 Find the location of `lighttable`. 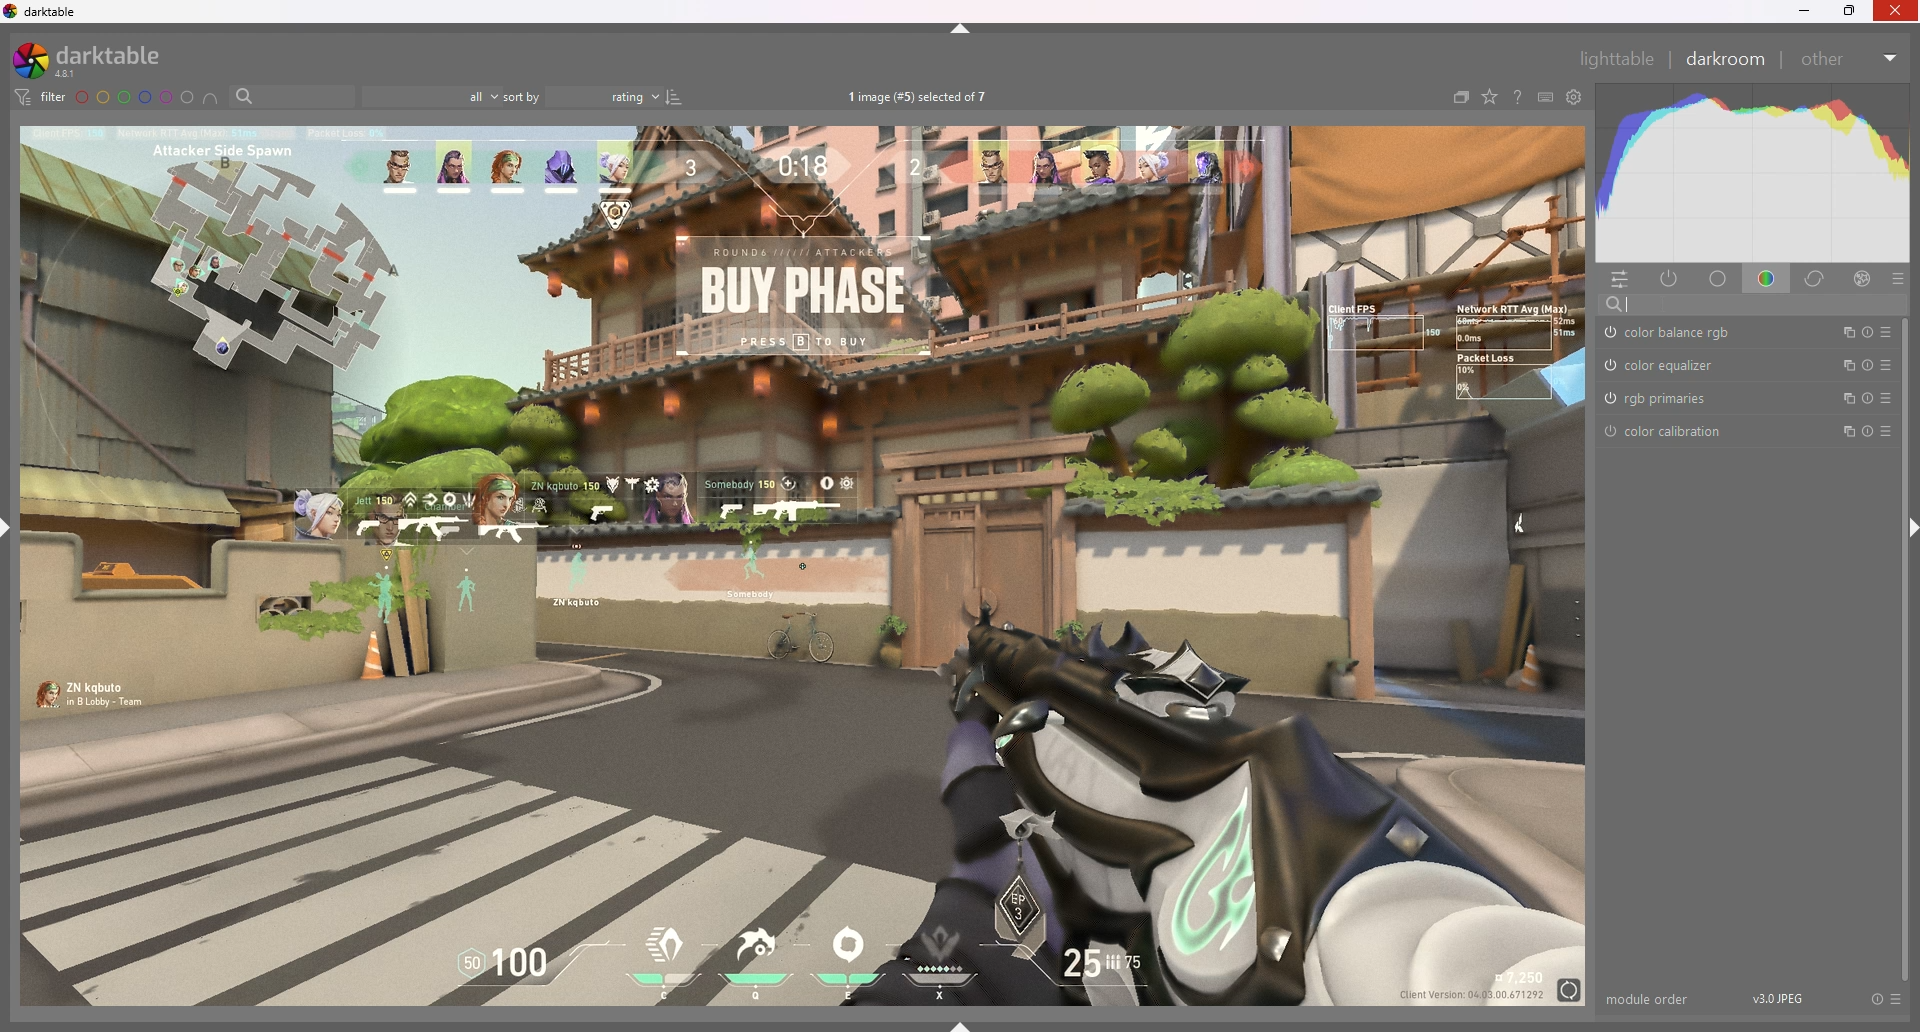

lighttable is located at coordinates (1617, 58).